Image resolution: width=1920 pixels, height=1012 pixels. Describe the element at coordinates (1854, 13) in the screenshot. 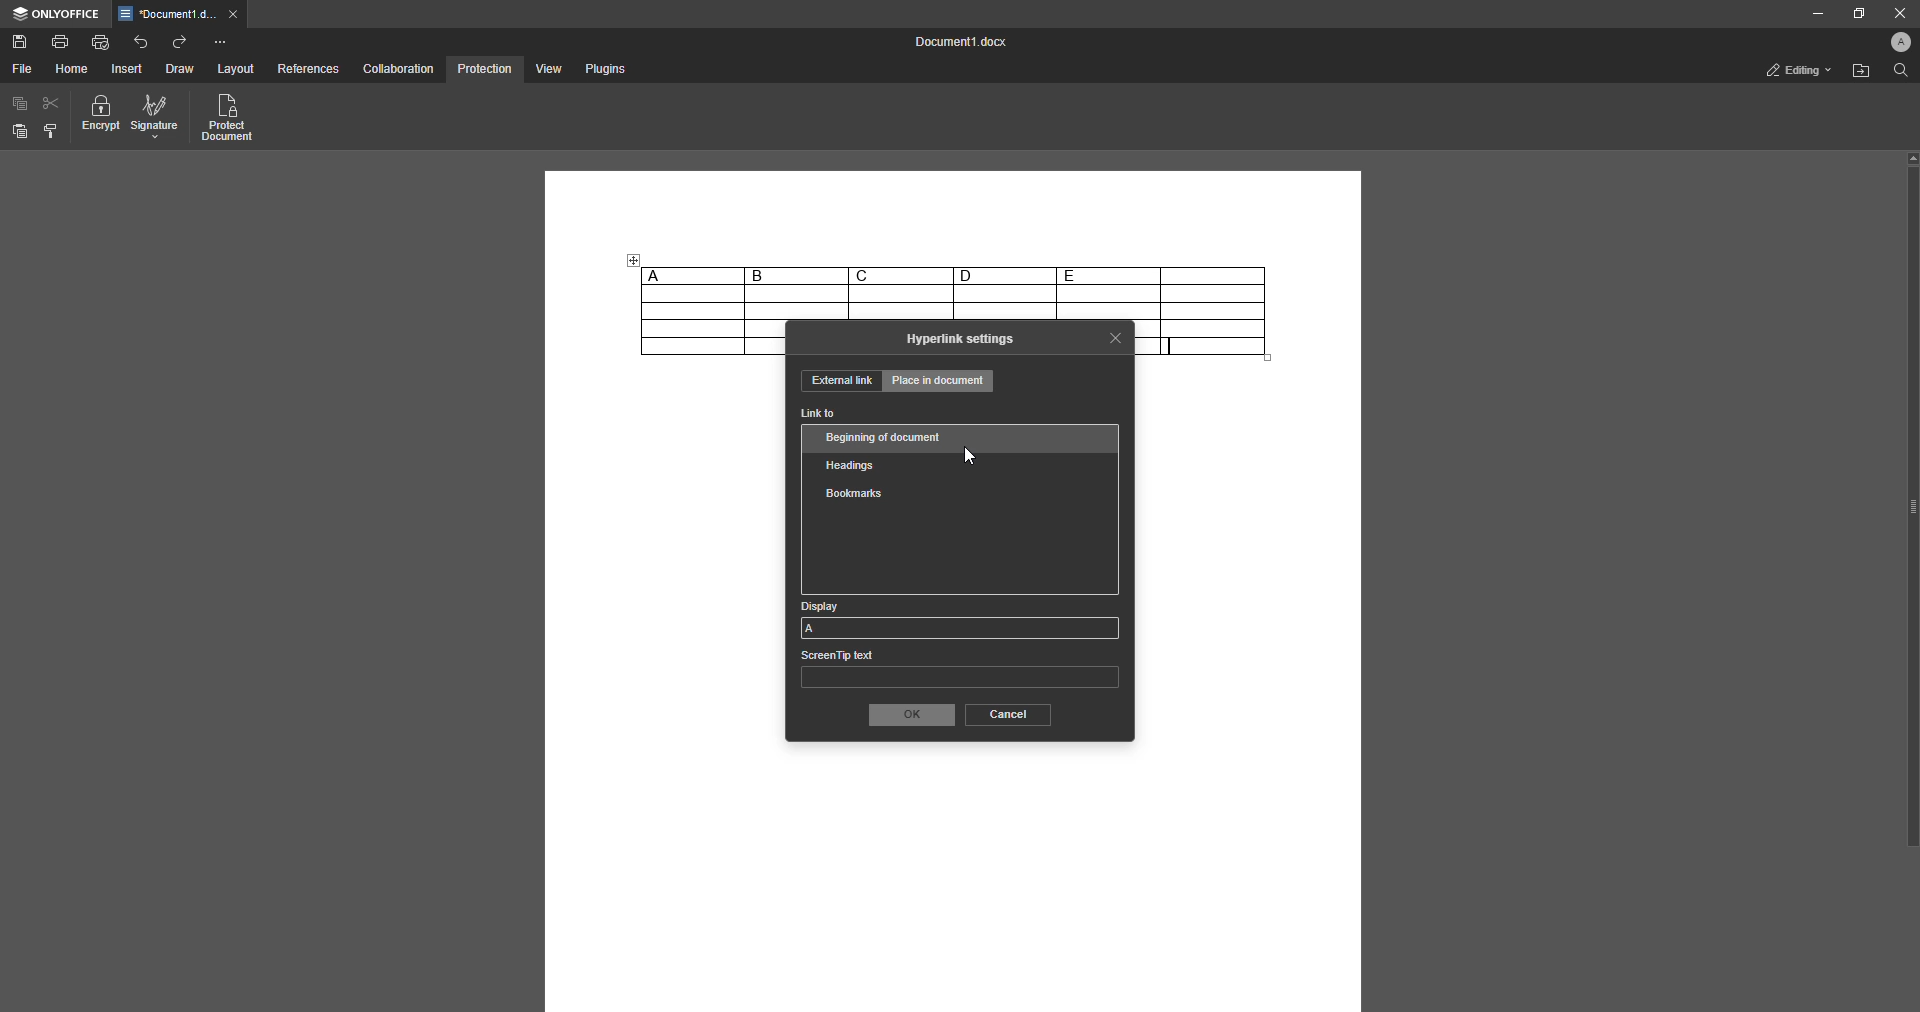

I see `Restore` at that location.